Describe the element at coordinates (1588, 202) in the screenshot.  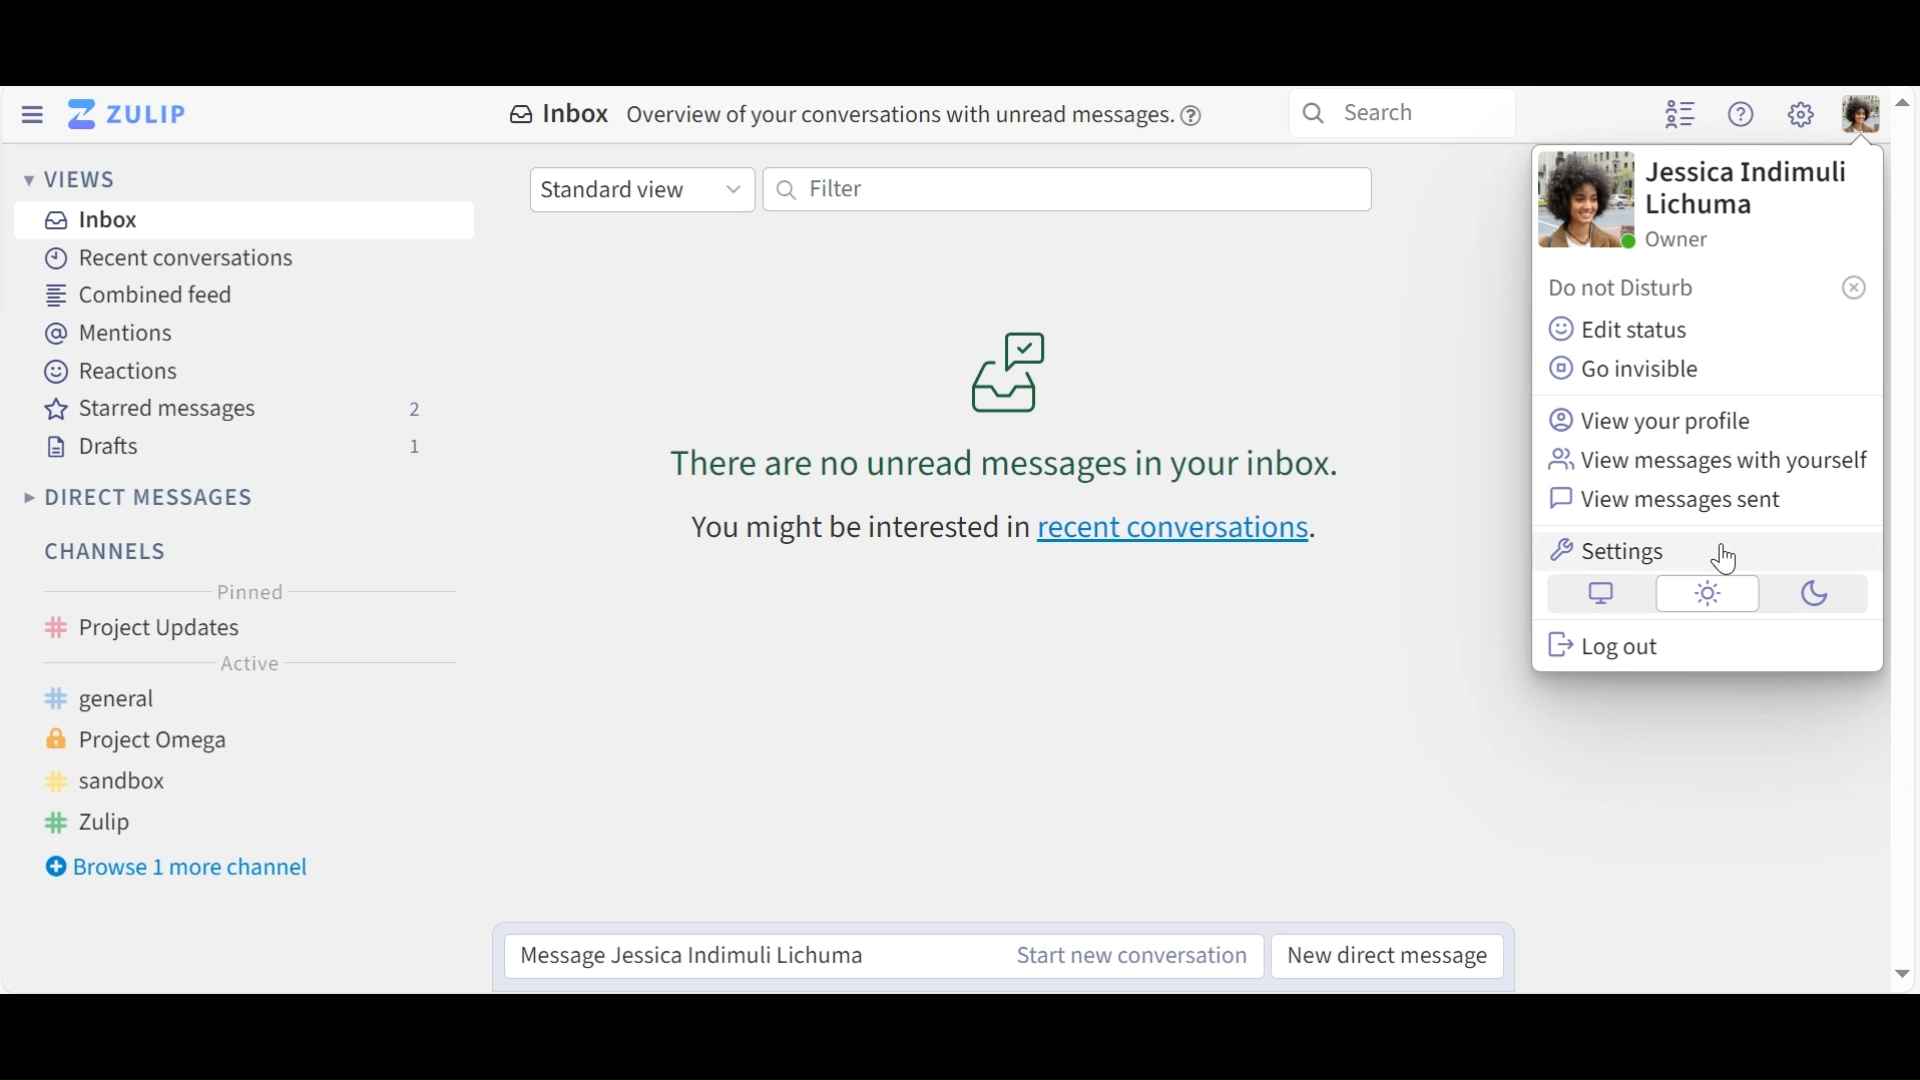
I see `Profile photo` at that location.